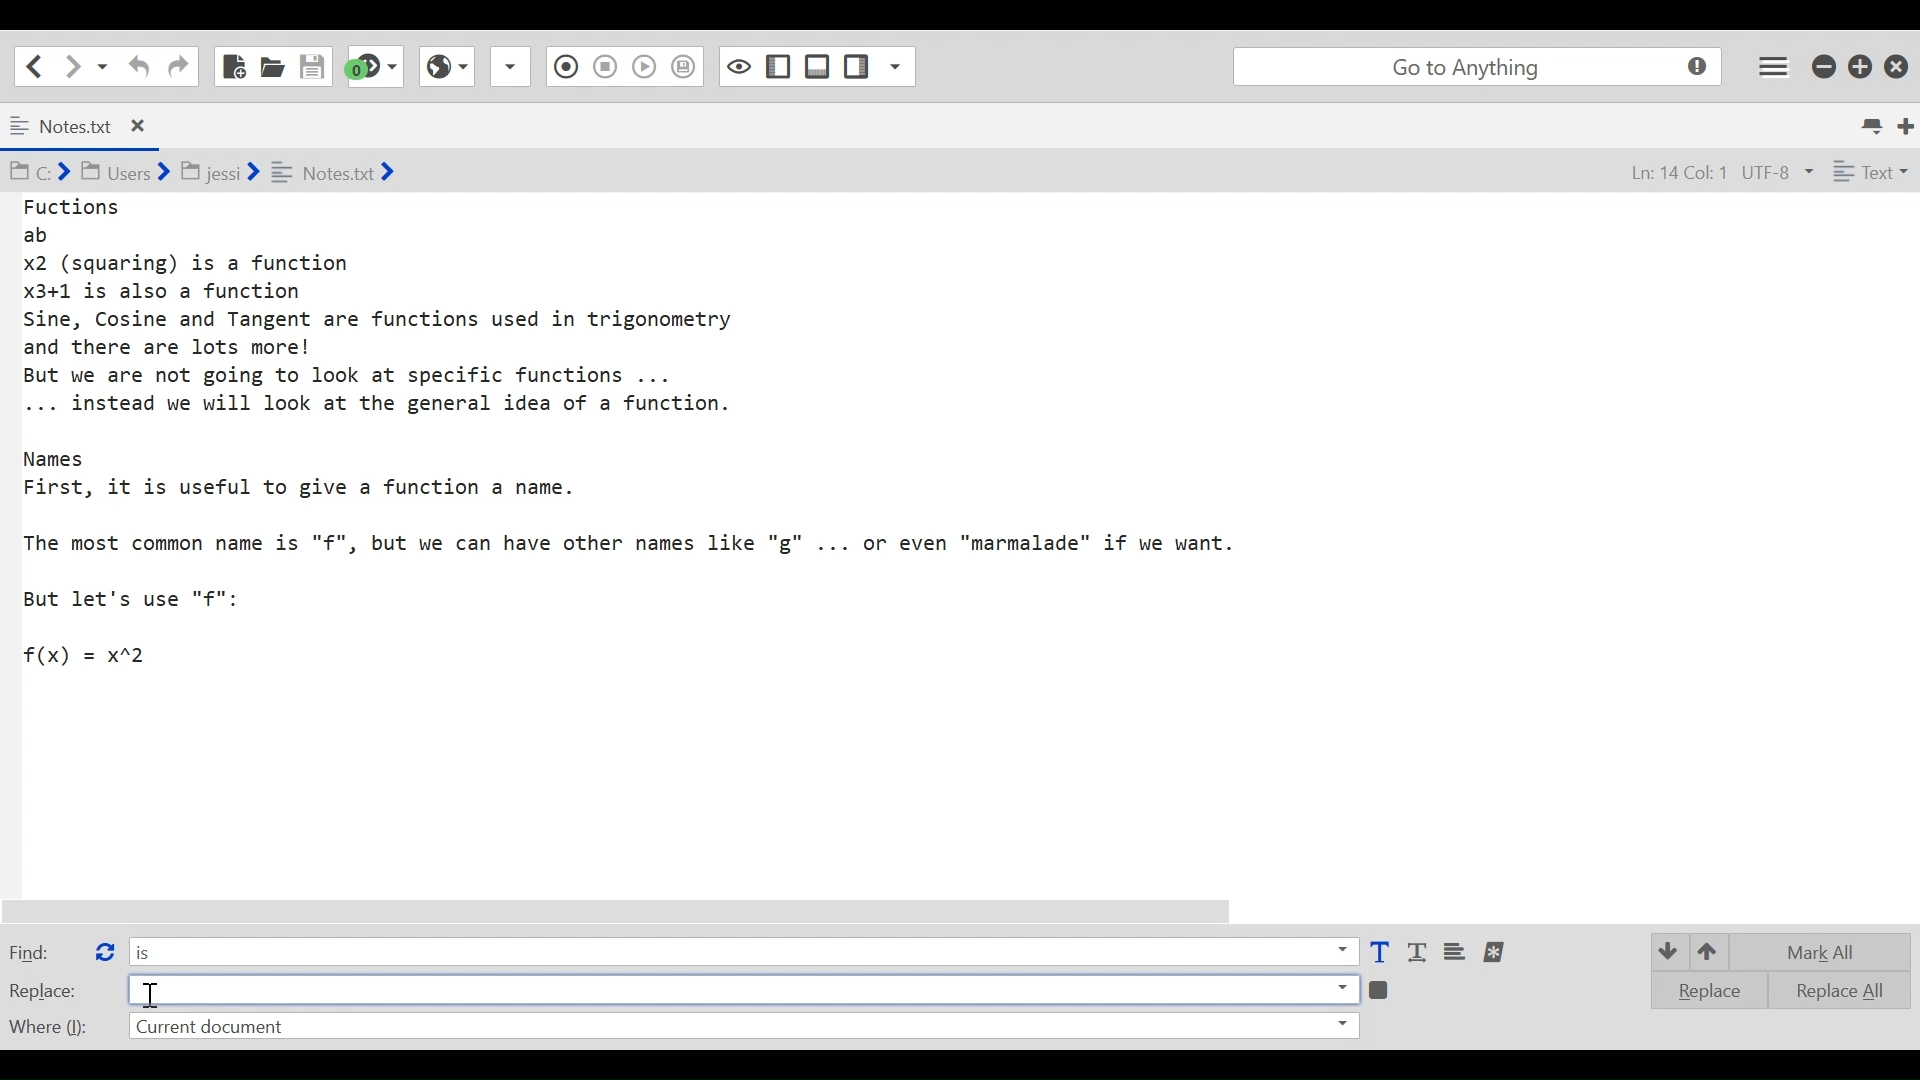 The width and height of the screenshot is (1920, 1080). I want to click on Insertion Cursor, so click(153, 995).